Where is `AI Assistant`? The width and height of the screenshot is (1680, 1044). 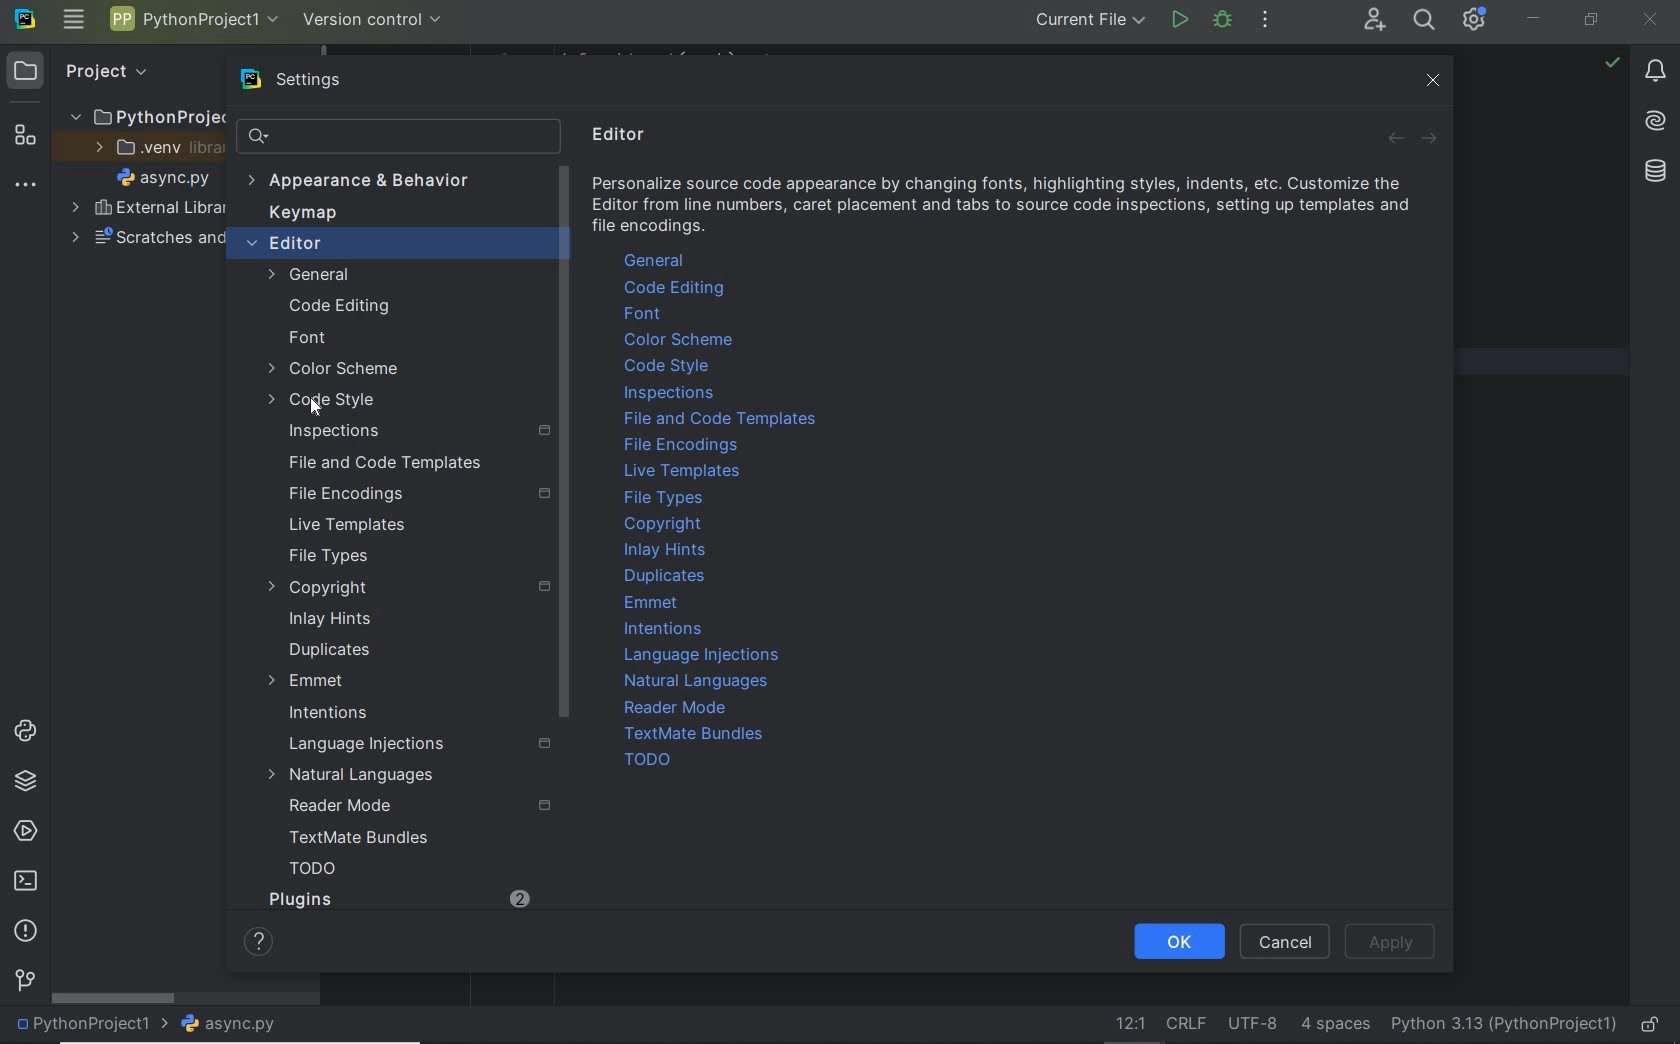
AI Assistant is located at coordinates (1655, 121).